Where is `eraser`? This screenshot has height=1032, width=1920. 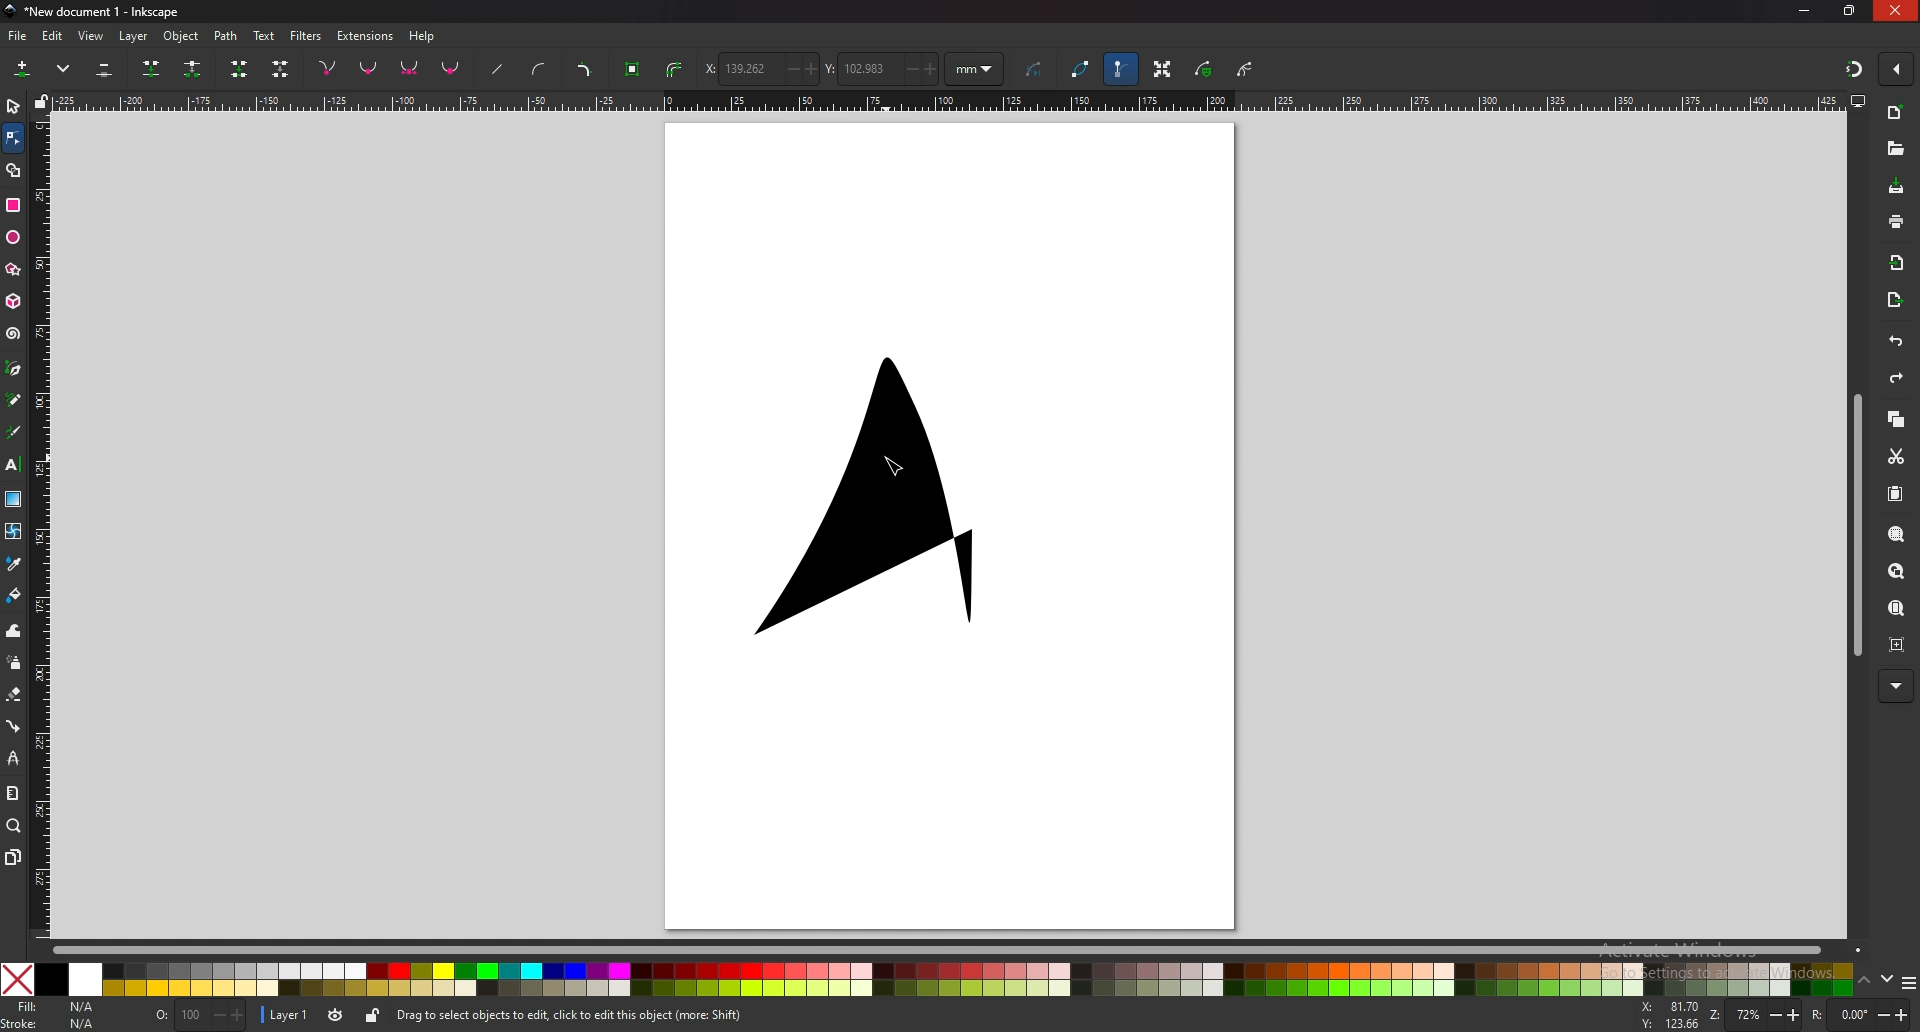 eraser is located at coordinates (15, 695).